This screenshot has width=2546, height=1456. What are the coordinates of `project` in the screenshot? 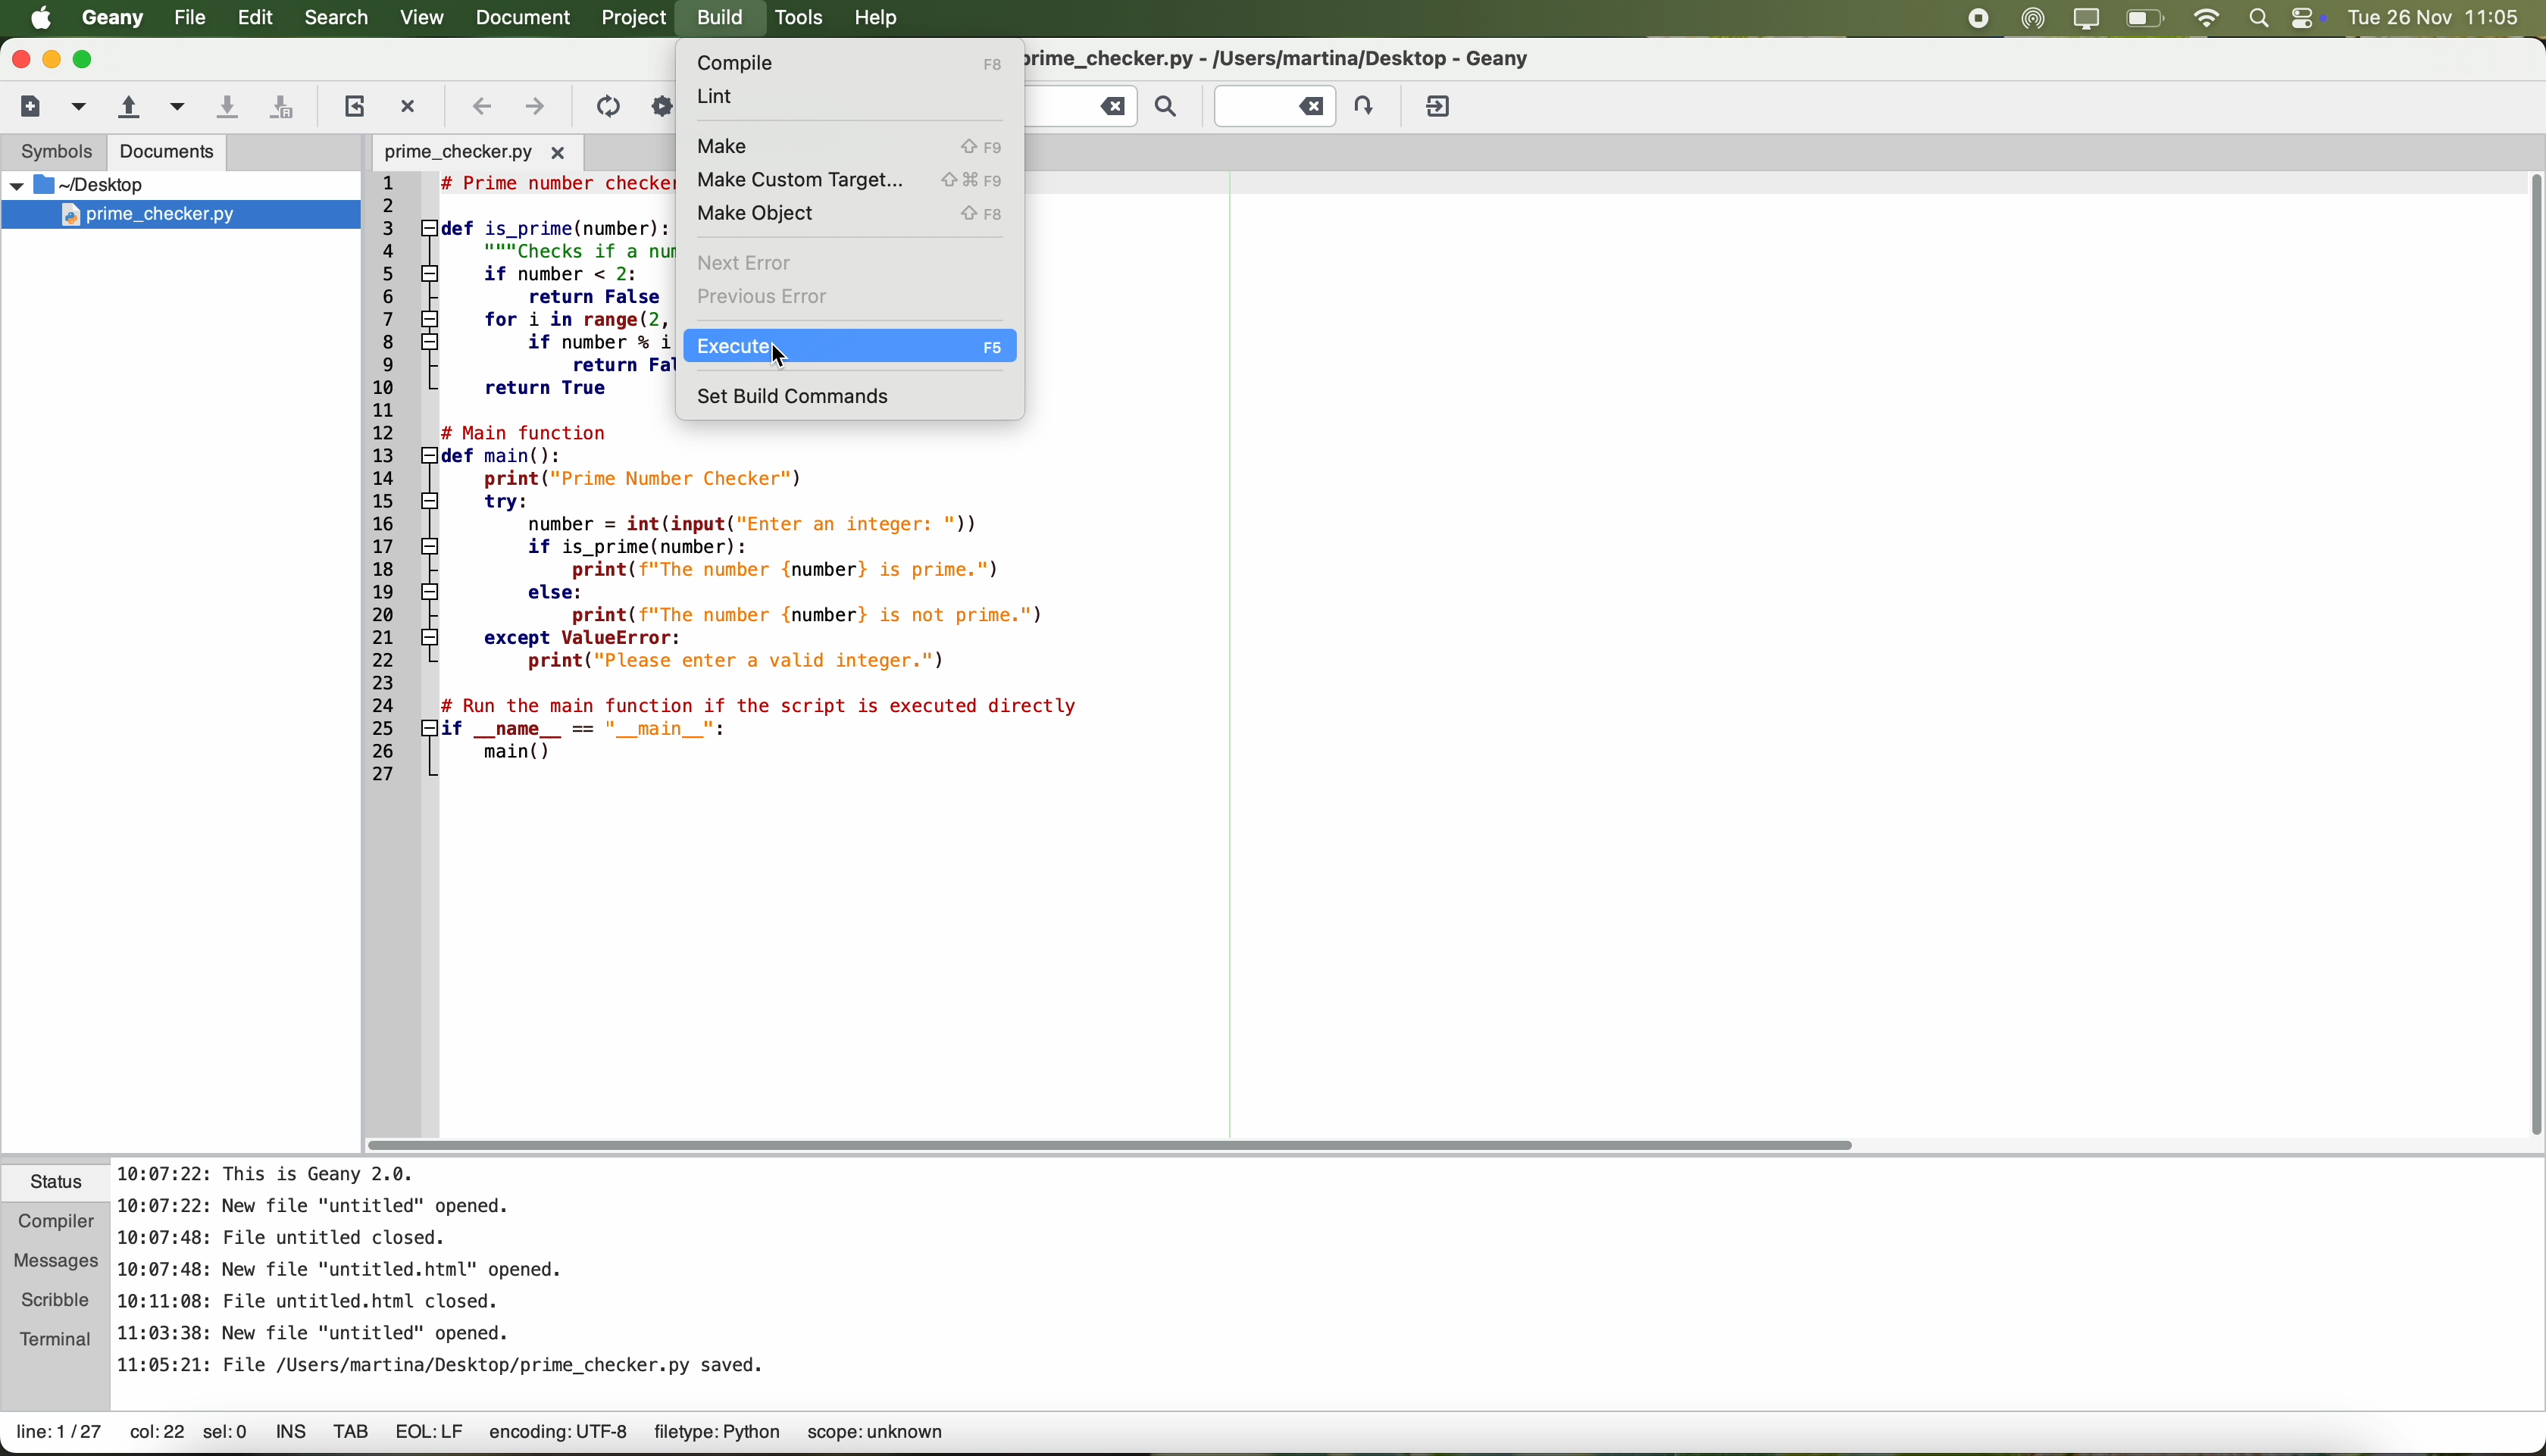 It's located at (638, 19).